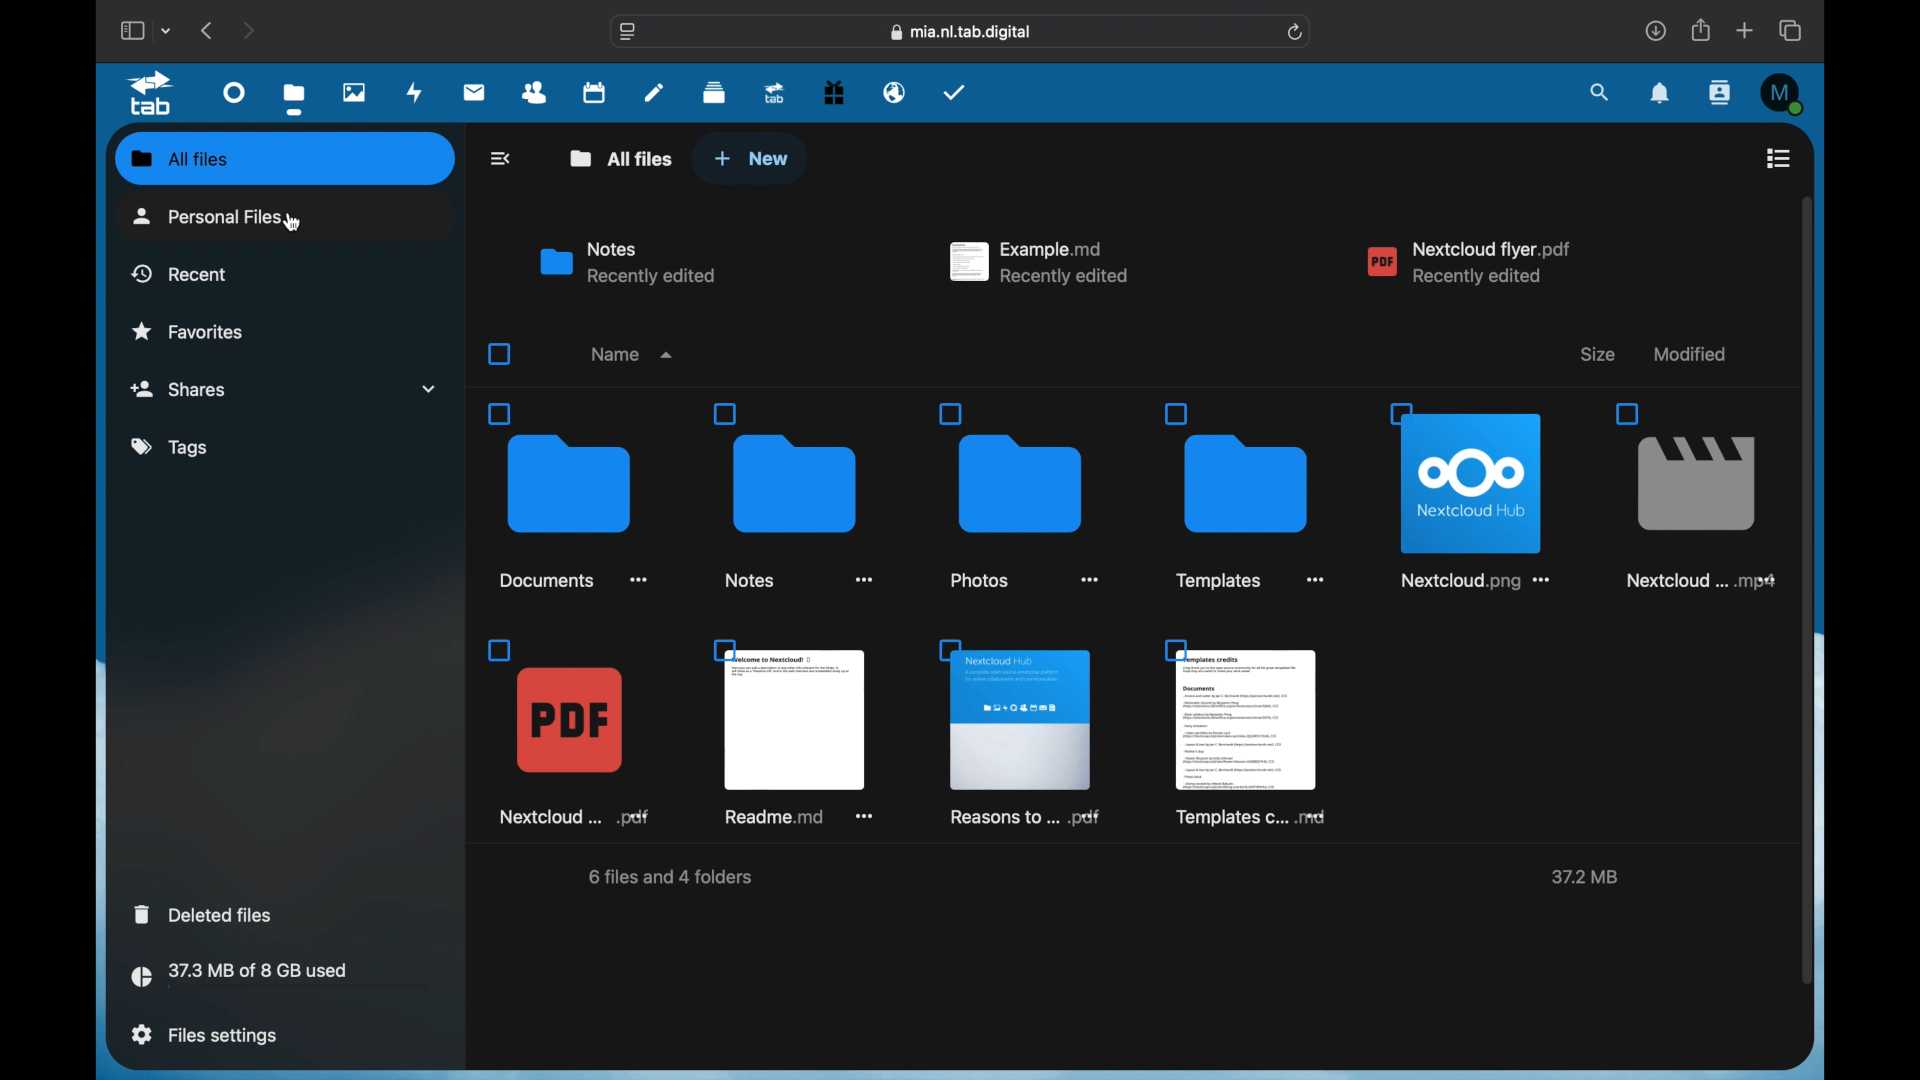 The image size is (1920, 1080). I want to click on email, so click(895, 93).